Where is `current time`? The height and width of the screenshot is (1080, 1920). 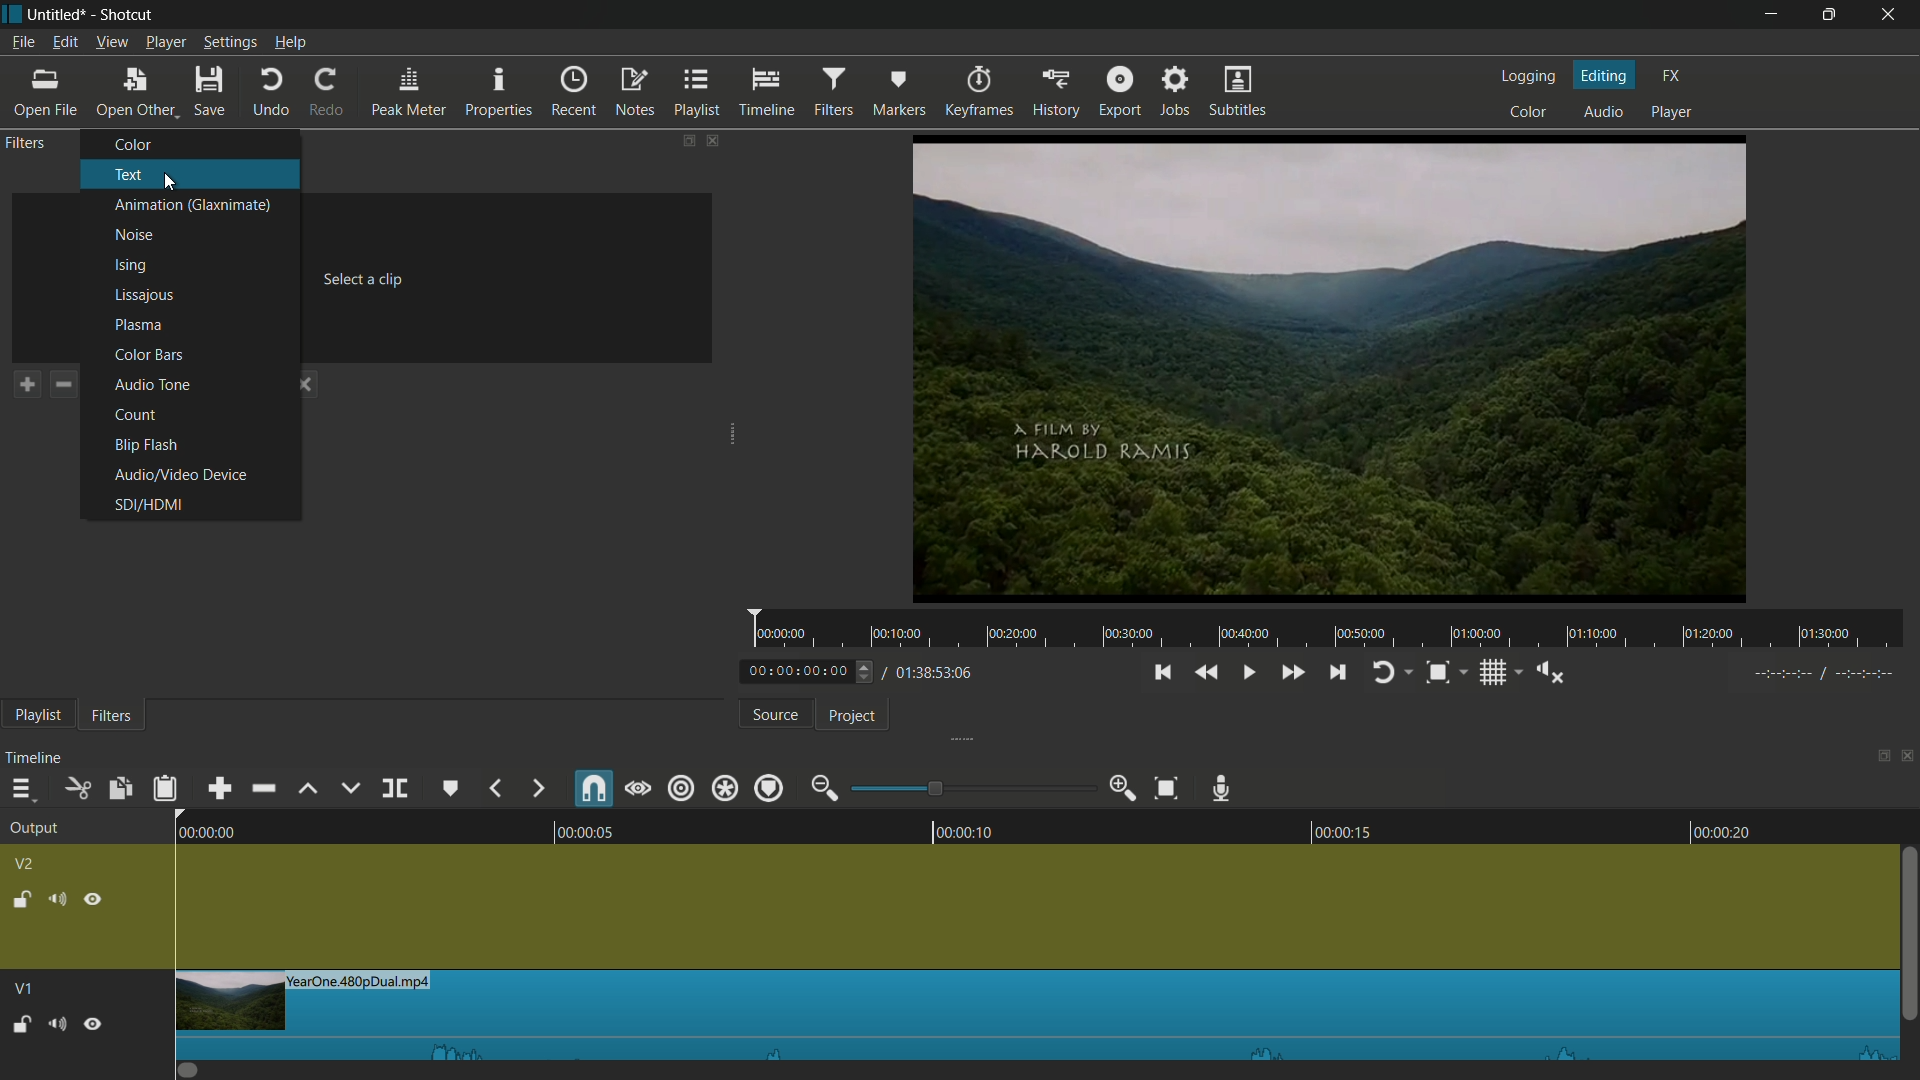
current time is located at coordinates (796, 671).